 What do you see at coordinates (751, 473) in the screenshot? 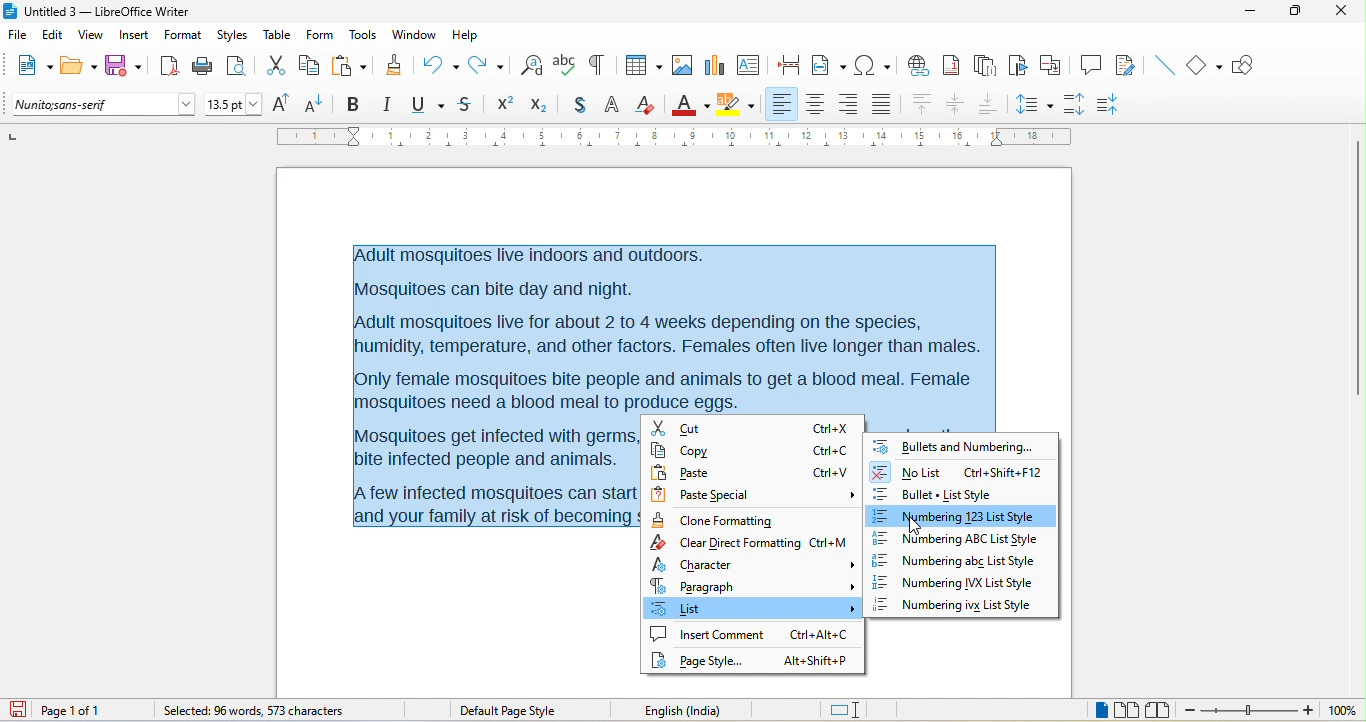
I see `paste` at bounding box center [751, 473].